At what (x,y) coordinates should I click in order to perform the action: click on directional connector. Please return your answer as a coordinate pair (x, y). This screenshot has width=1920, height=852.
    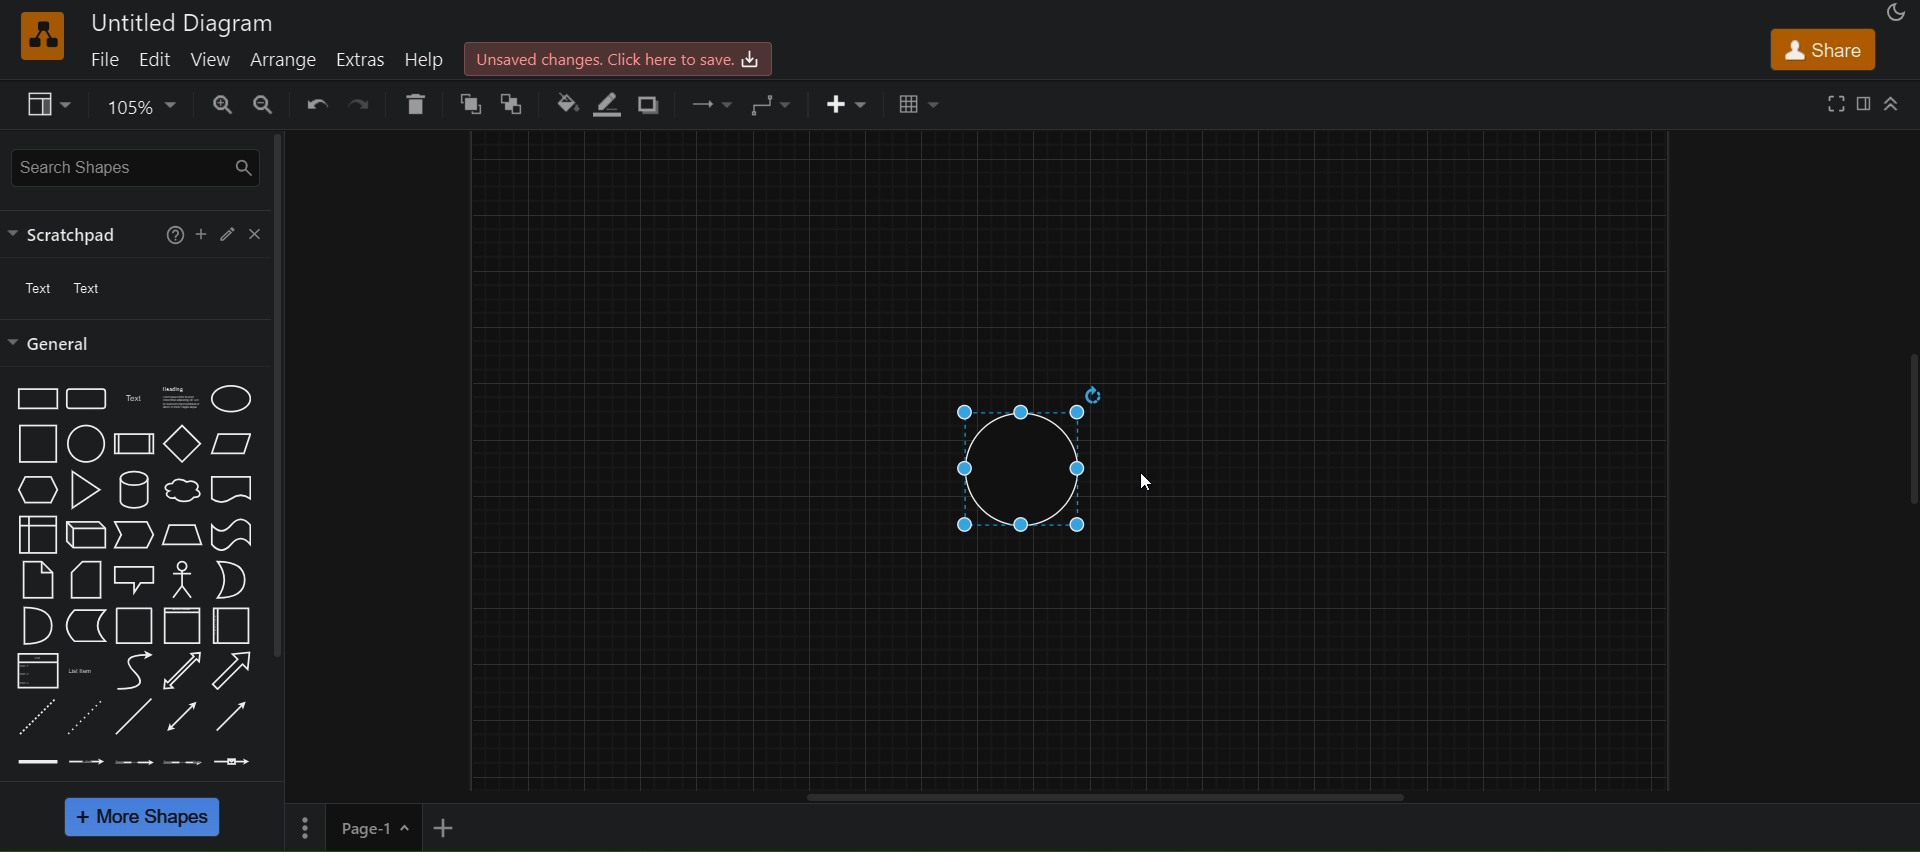
    Looking at the image, I should click on (232, 717).